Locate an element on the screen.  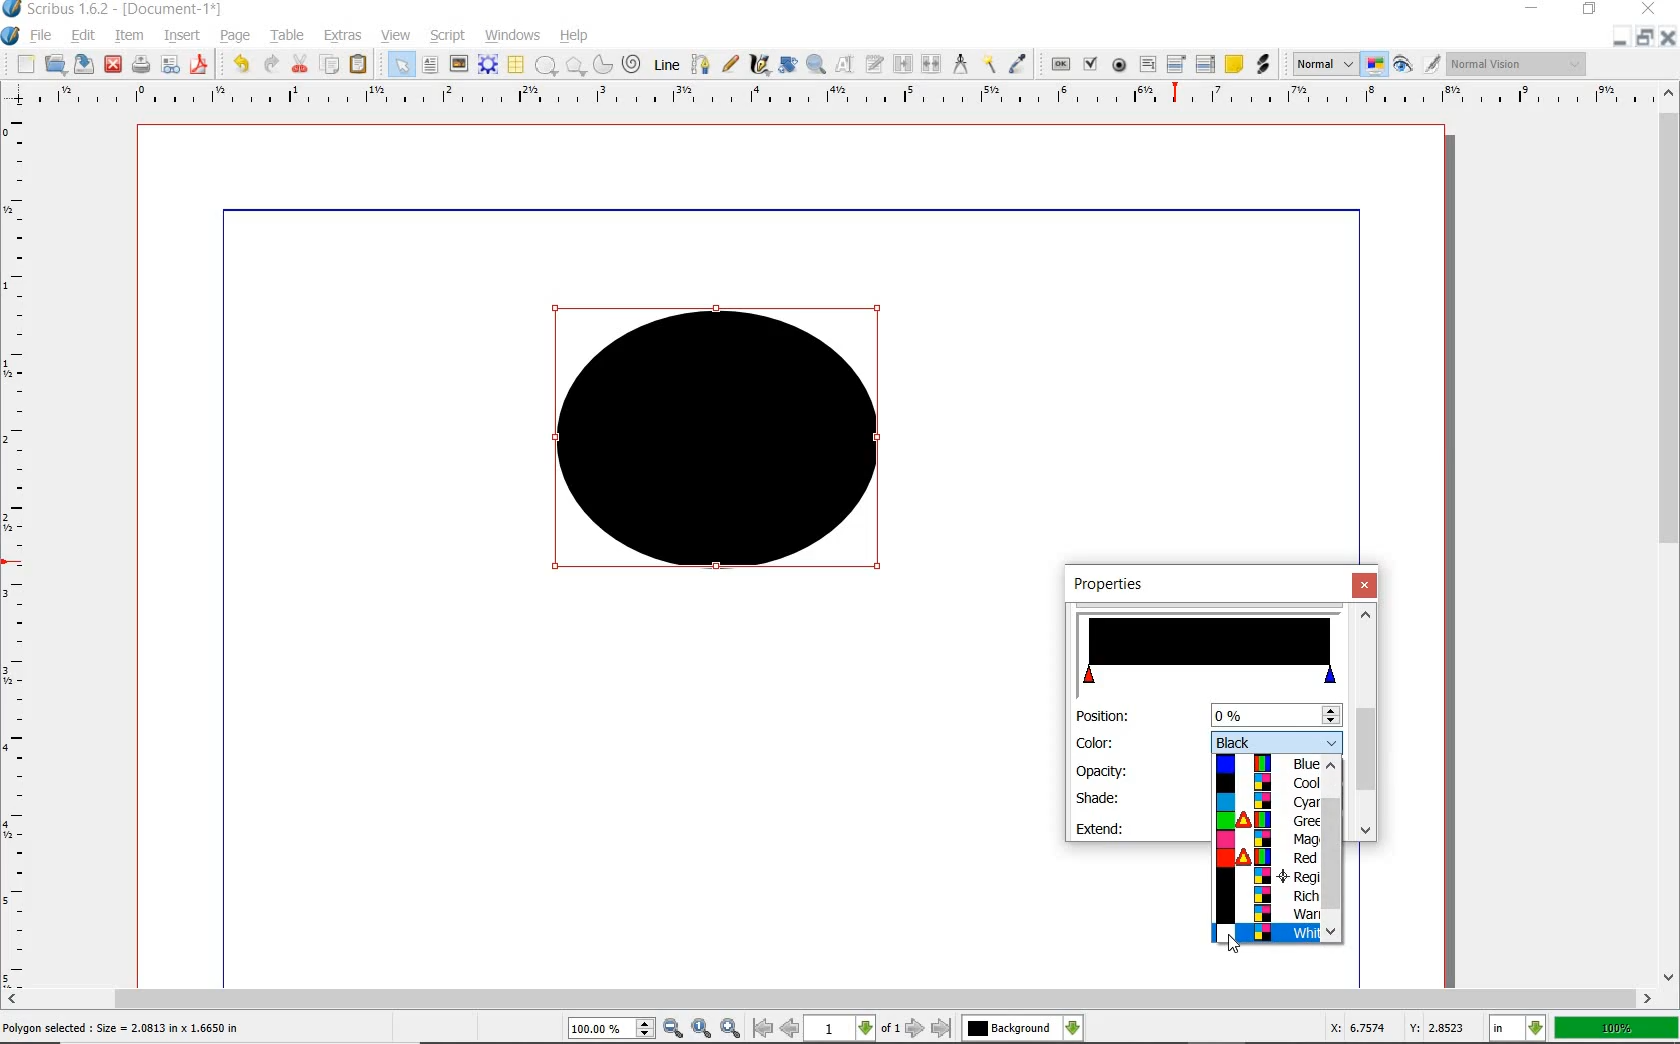
cursor is located at coordinates (1232, 944).